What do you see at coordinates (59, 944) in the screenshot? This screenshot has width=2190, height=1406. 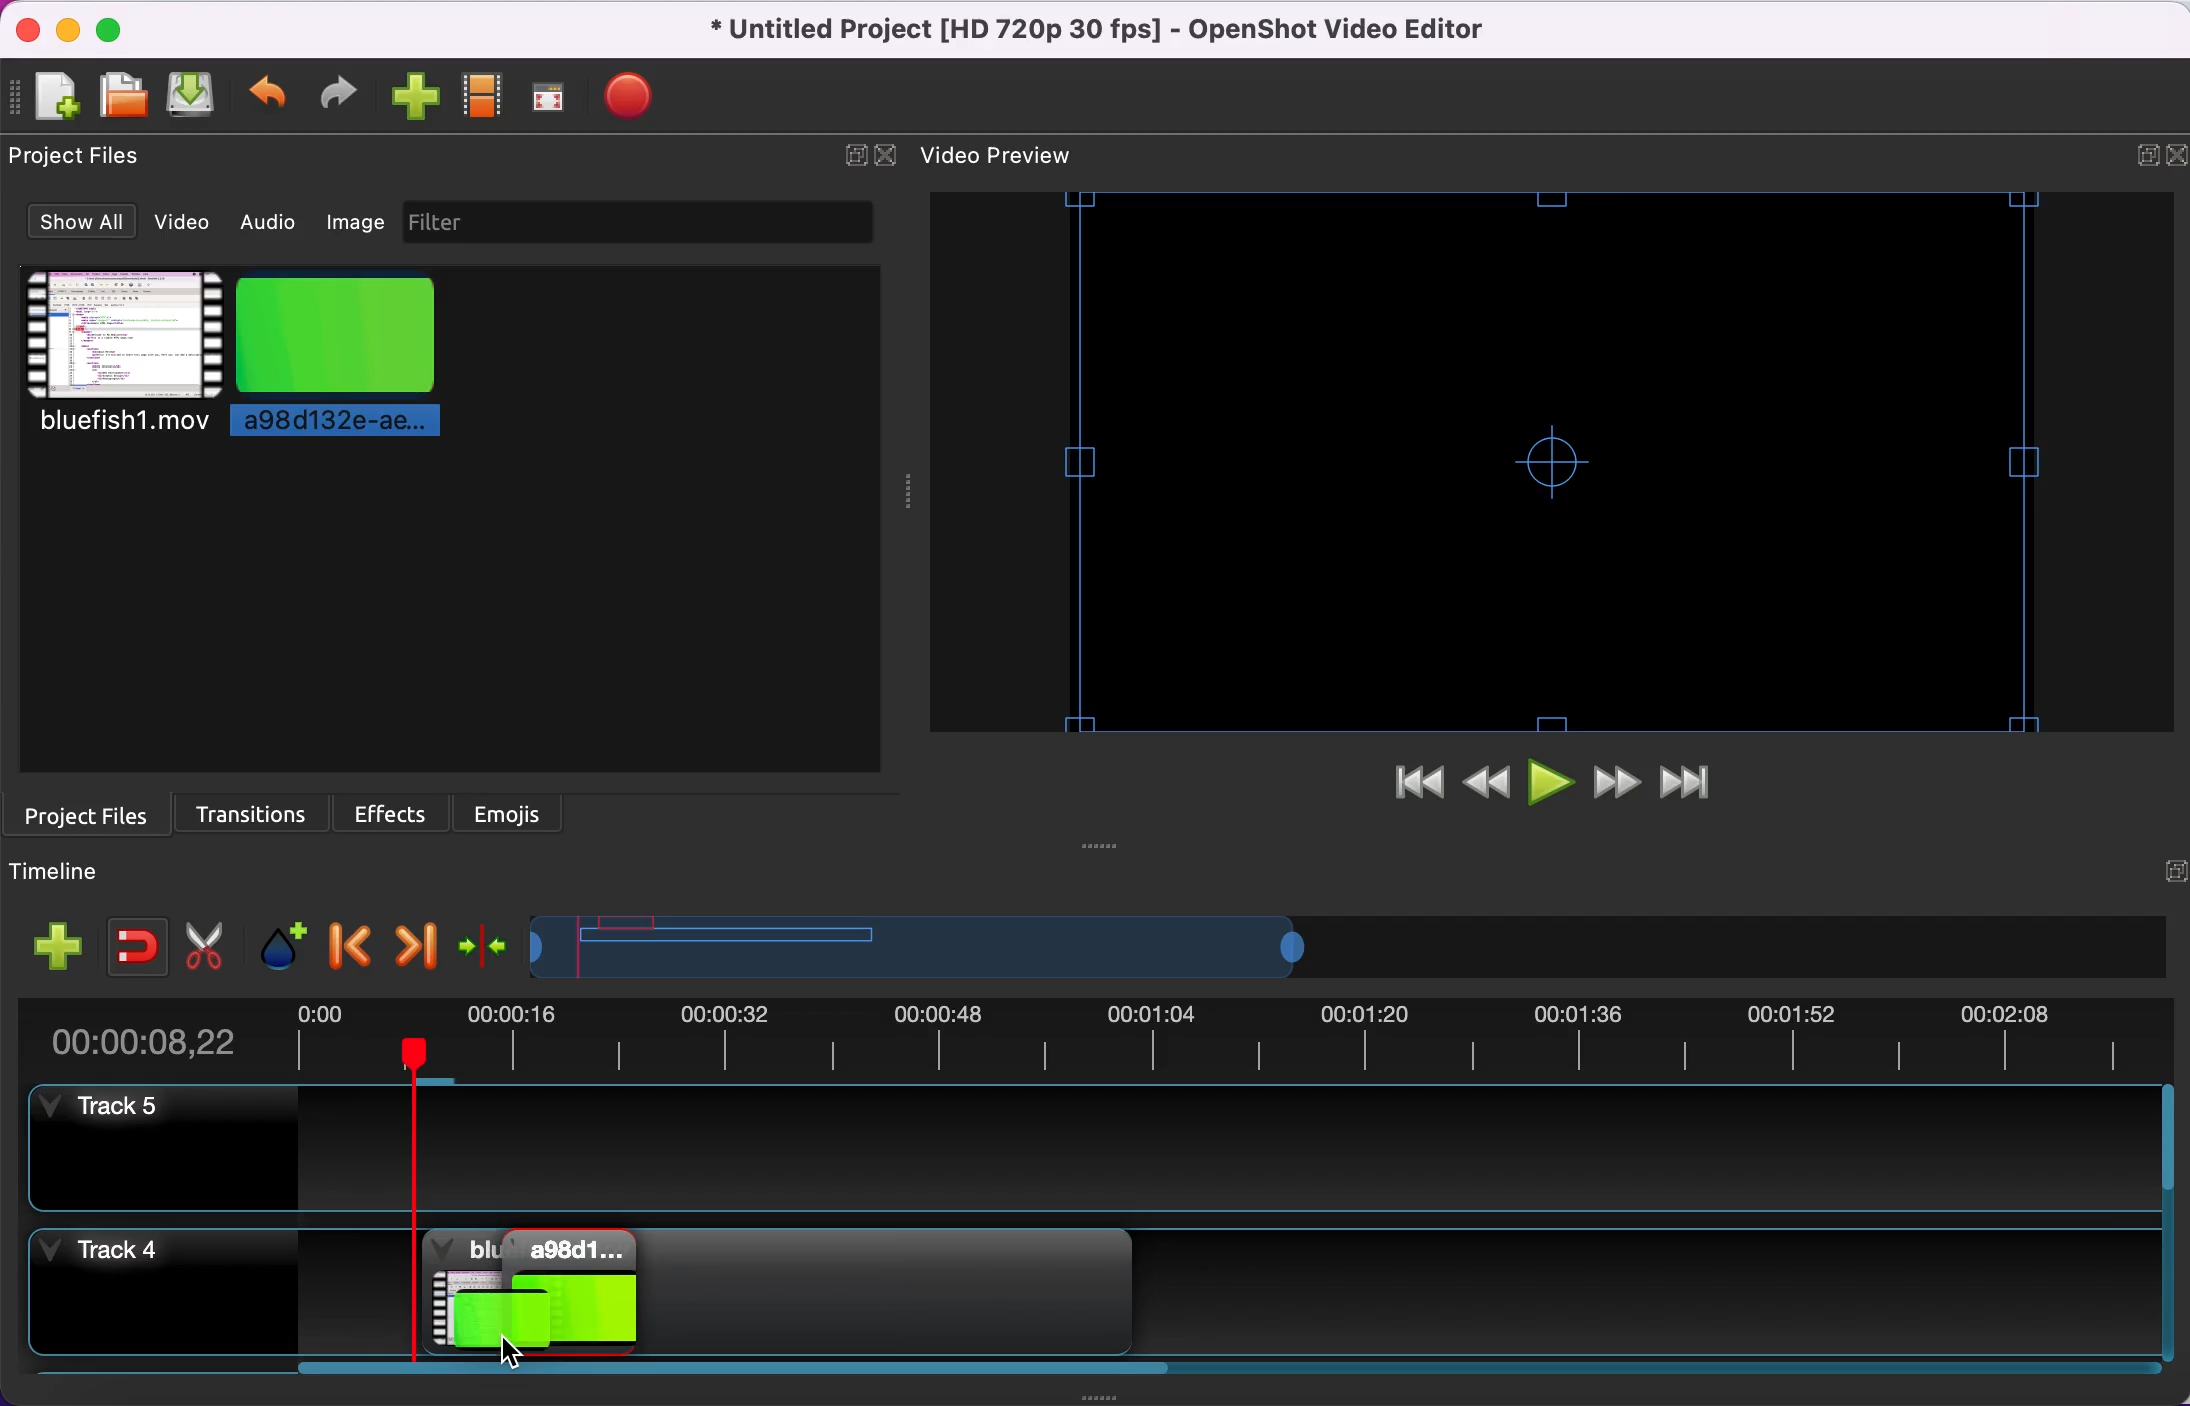 I see `add track` at bounding box center [59, 944].